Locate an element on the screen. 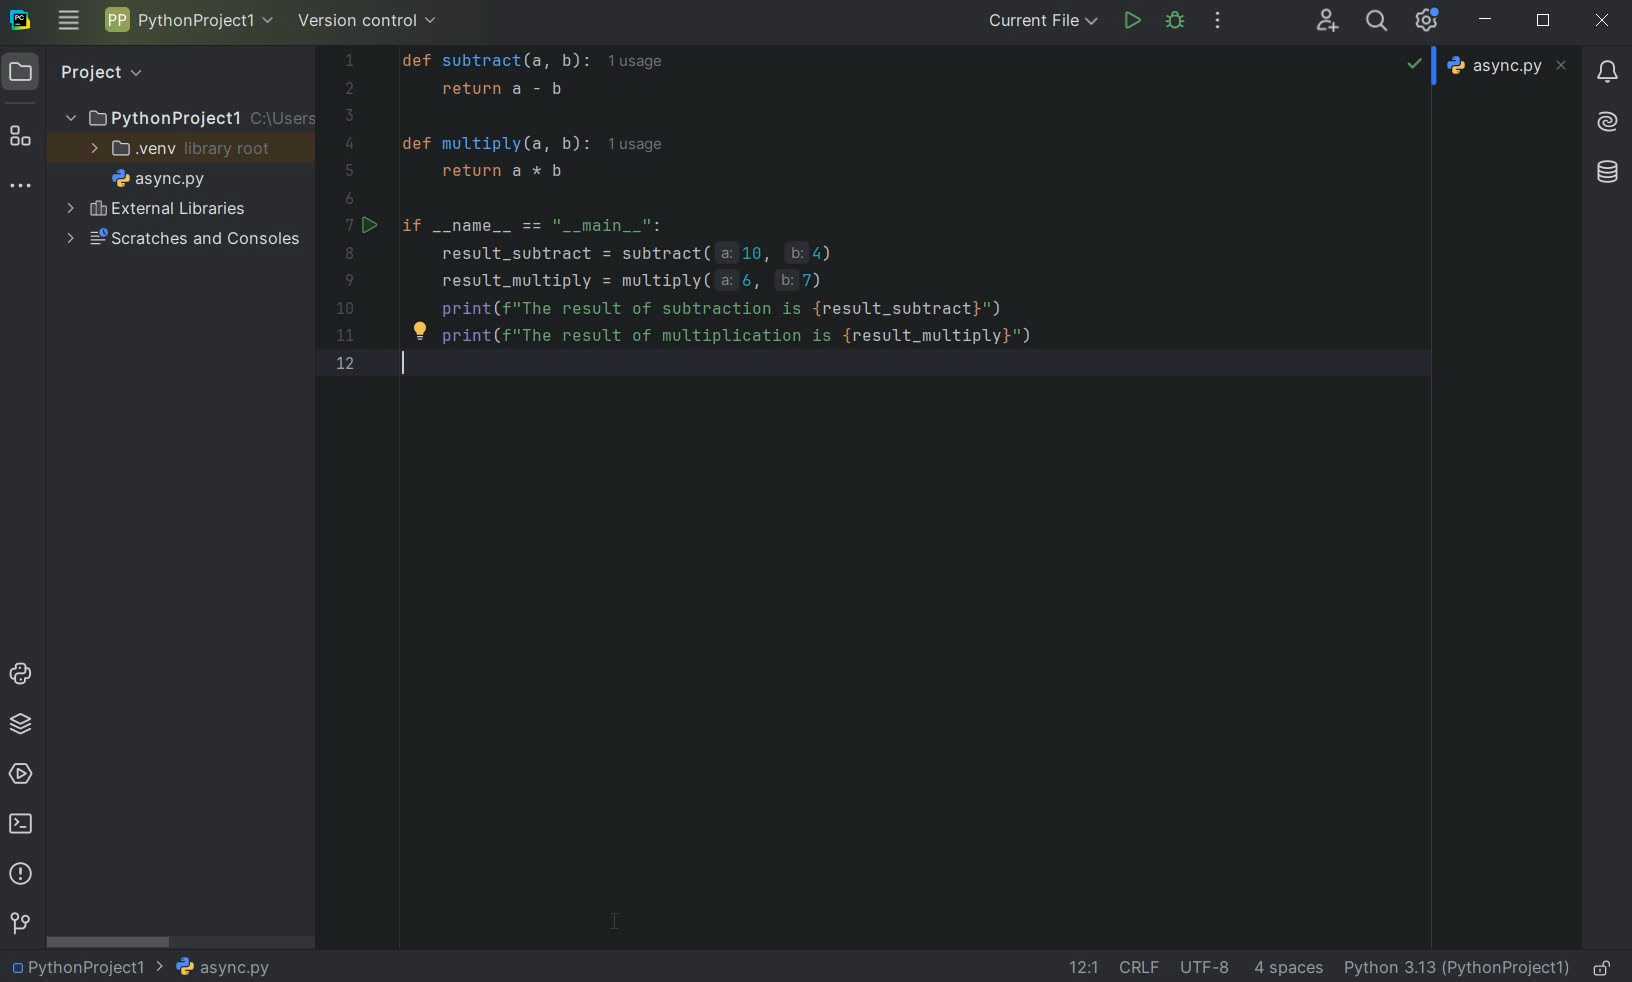  database is located at coordinates (1605, 172).